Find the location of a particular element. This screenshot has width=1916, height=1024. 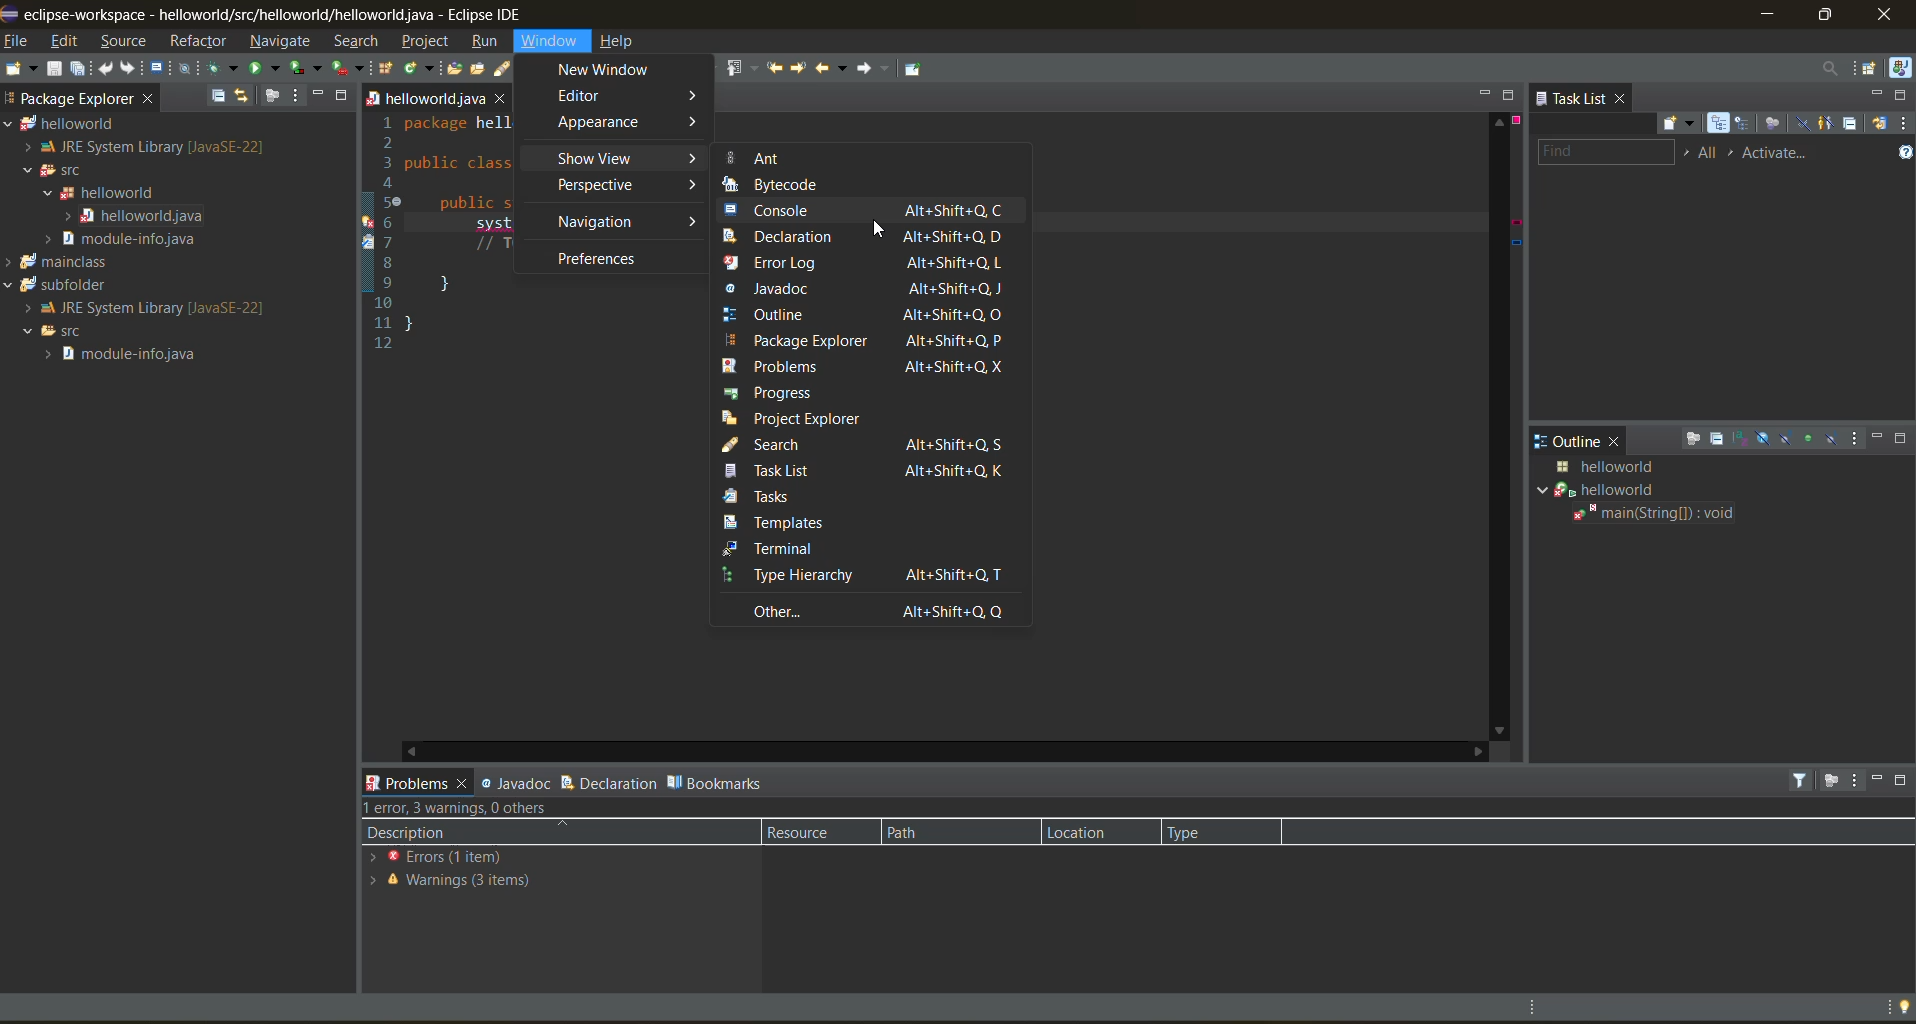

minimize is located at coordinates (1881, 438).